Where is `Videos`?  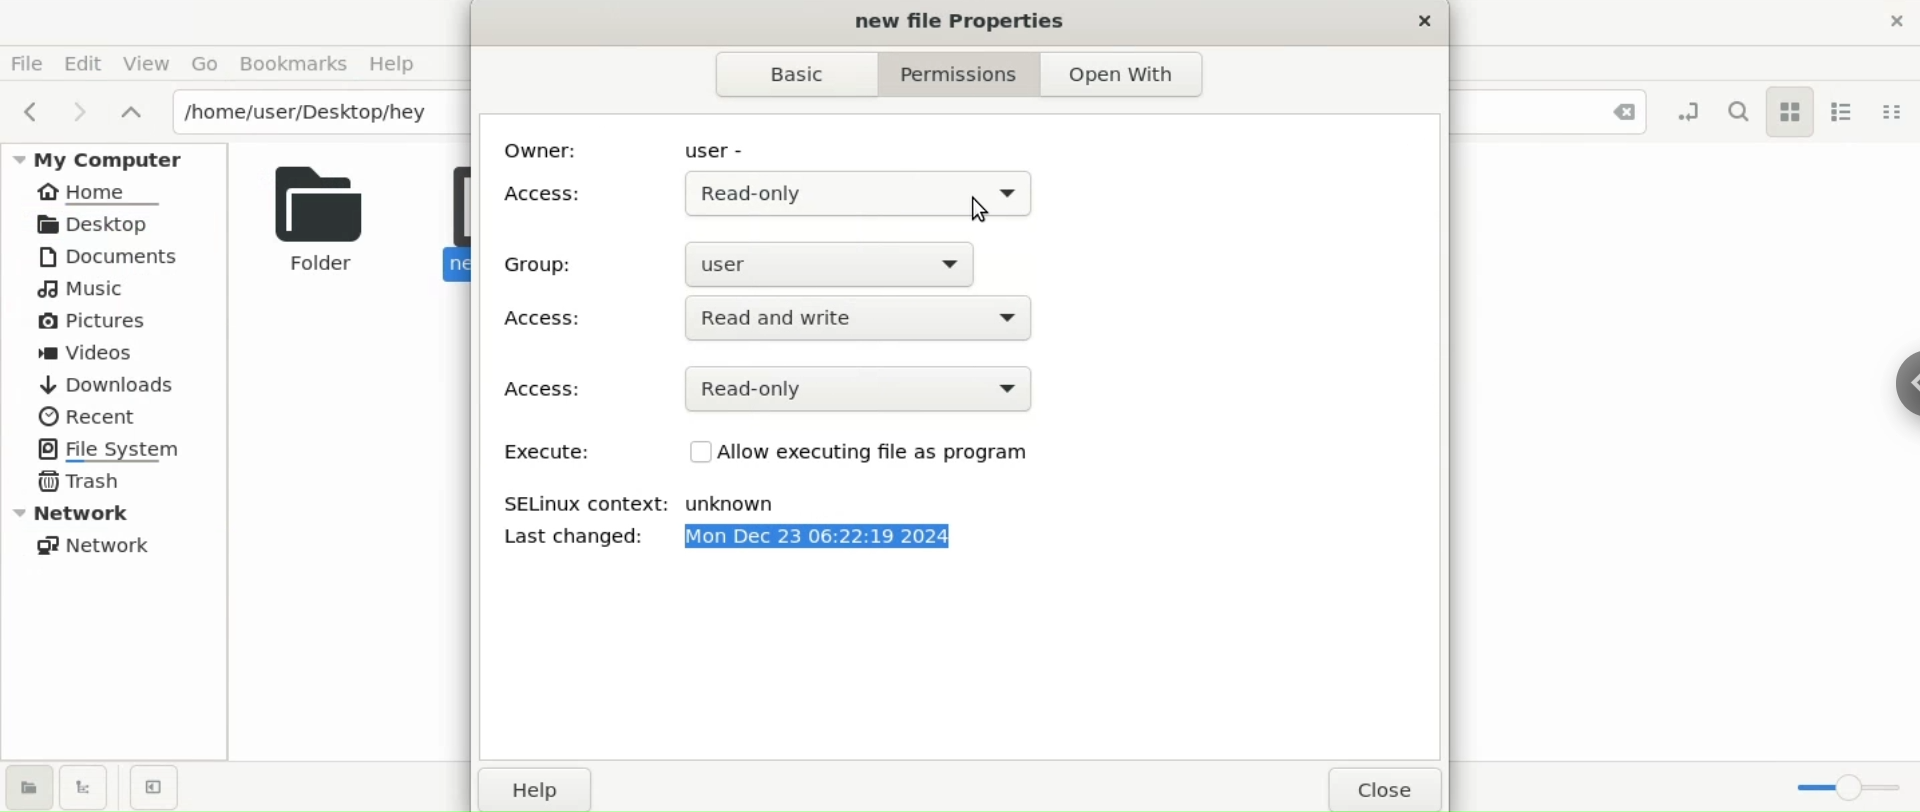
Videos is located at coordinates (101, 354).